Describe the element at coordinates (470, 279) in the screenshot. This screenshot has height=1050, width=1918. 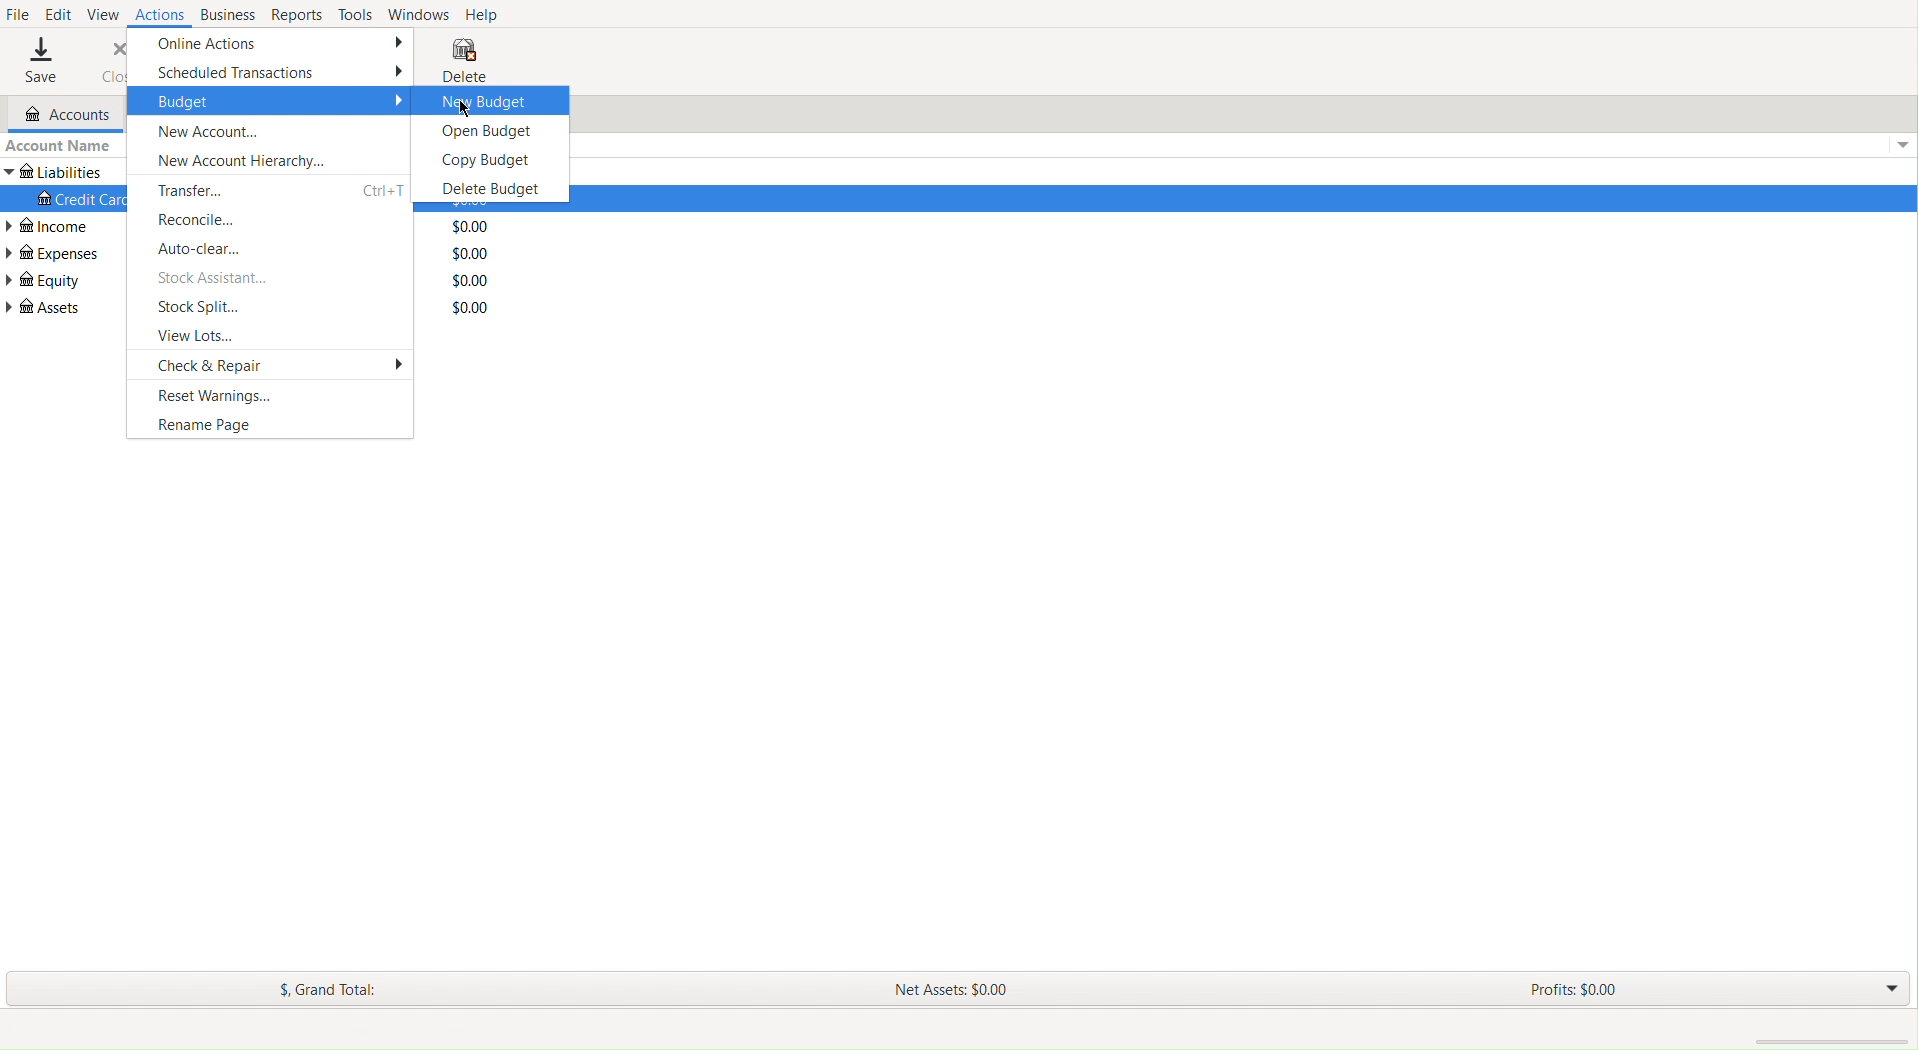
I see `Total` at that location.